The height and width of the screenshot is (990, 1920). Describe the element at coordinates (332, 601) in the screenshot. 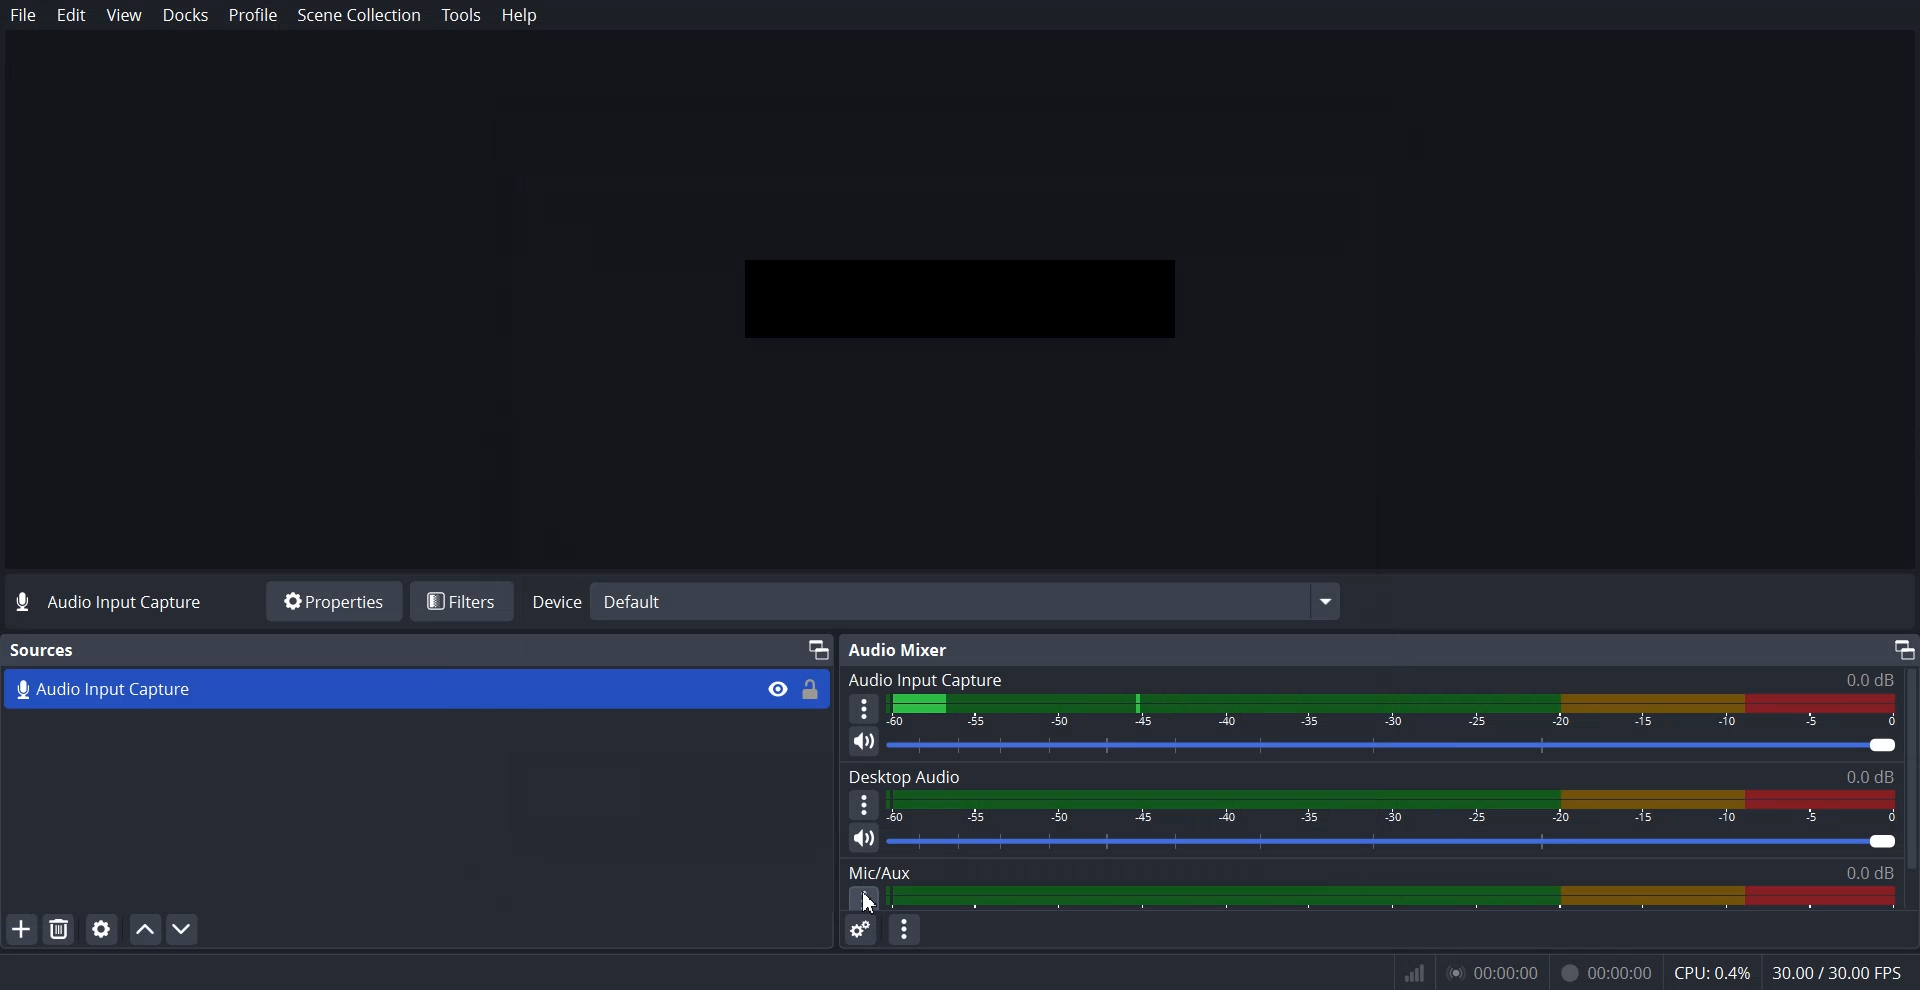

I see `Properties` at that location.